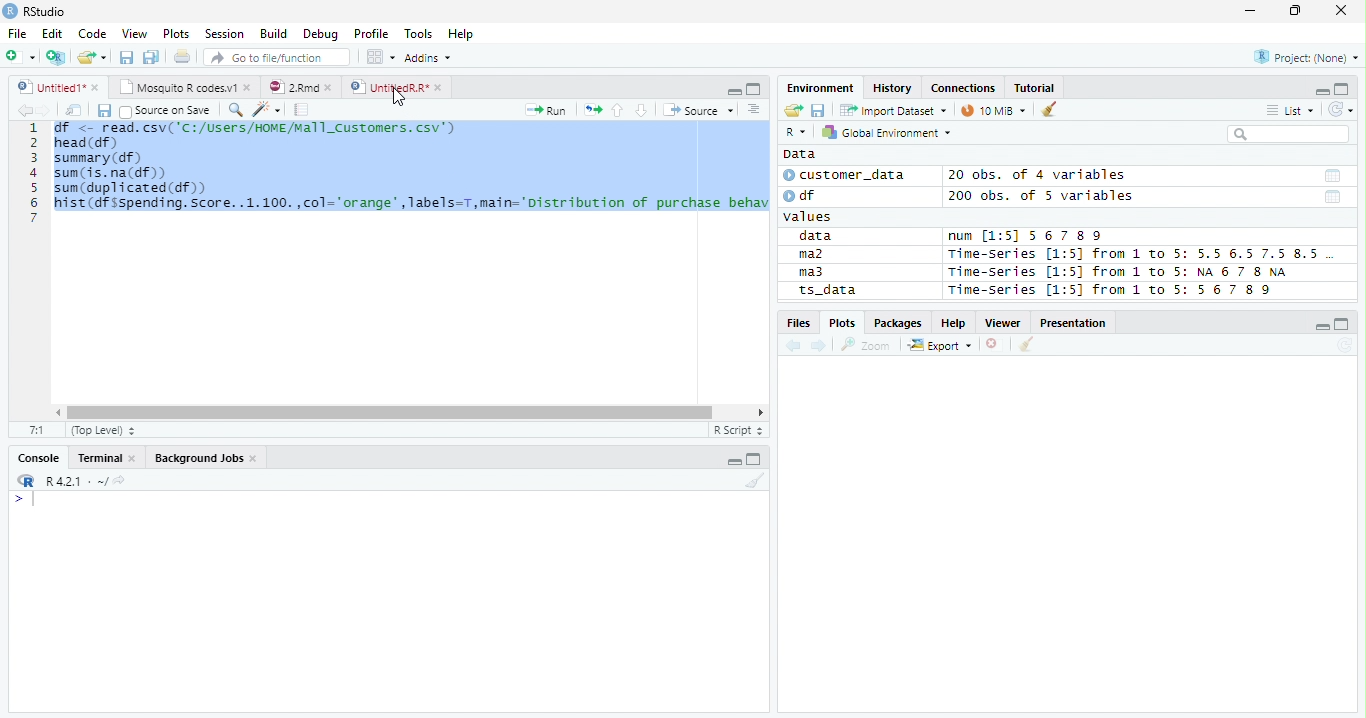 This screenshot has height=718, width=1366. What do you see at coordinates (798, 323) in the screenshot?
I see `Files` at bounding box center [798, 323].